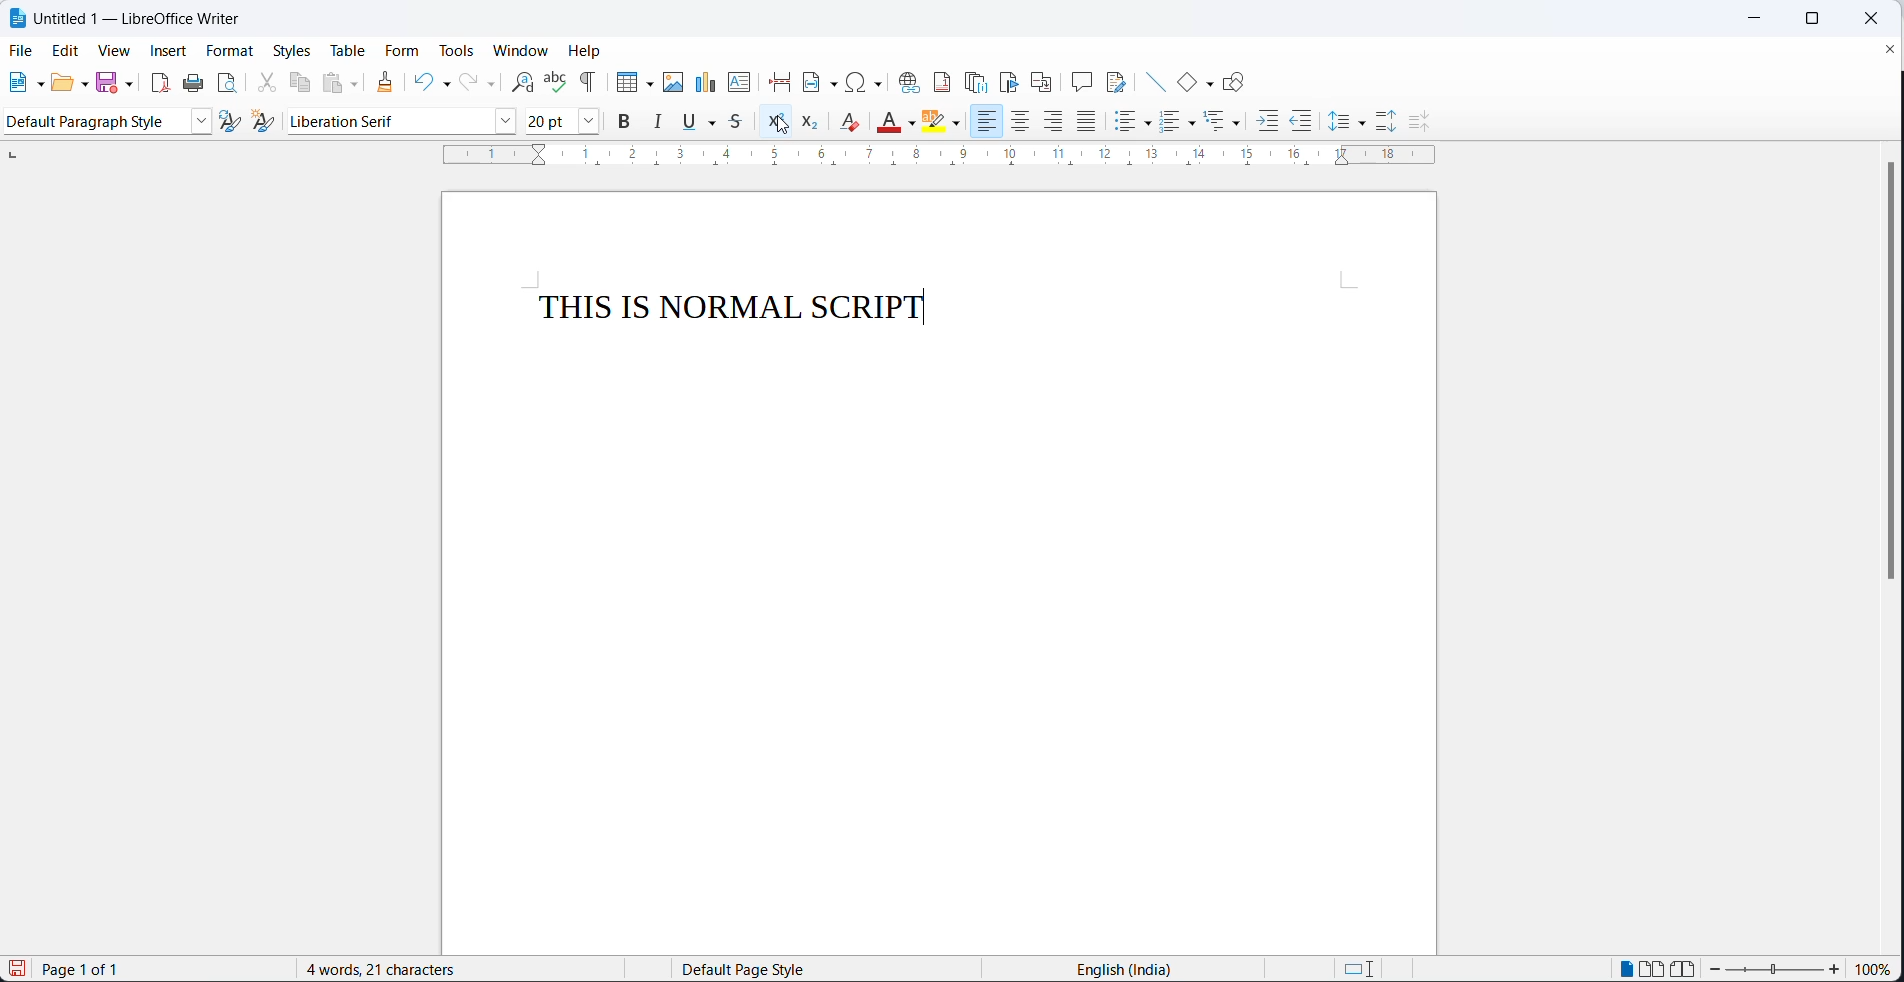 Image resolution: width=1904 pixels, height=982 pixels. Describe the element at coordinates (1179, 79) in the screenshot. I see `basic shapes` at that location.